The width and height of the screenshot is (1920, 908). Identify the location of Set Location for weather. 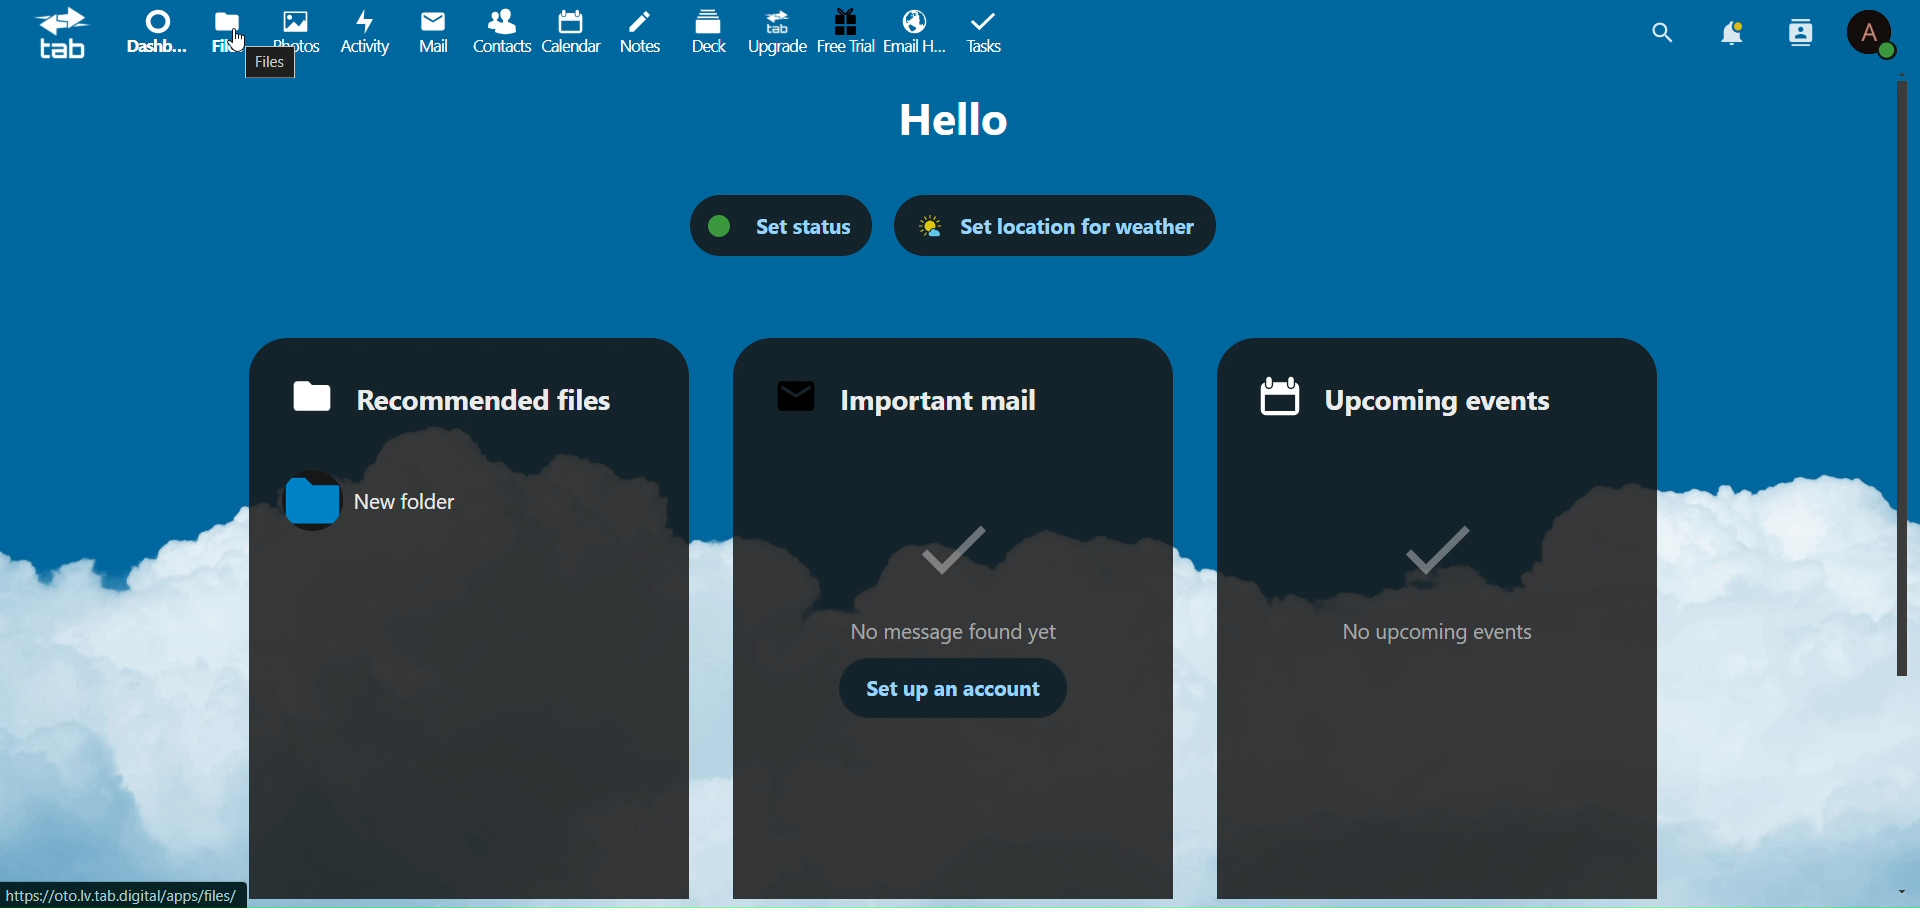
(1055, 219).